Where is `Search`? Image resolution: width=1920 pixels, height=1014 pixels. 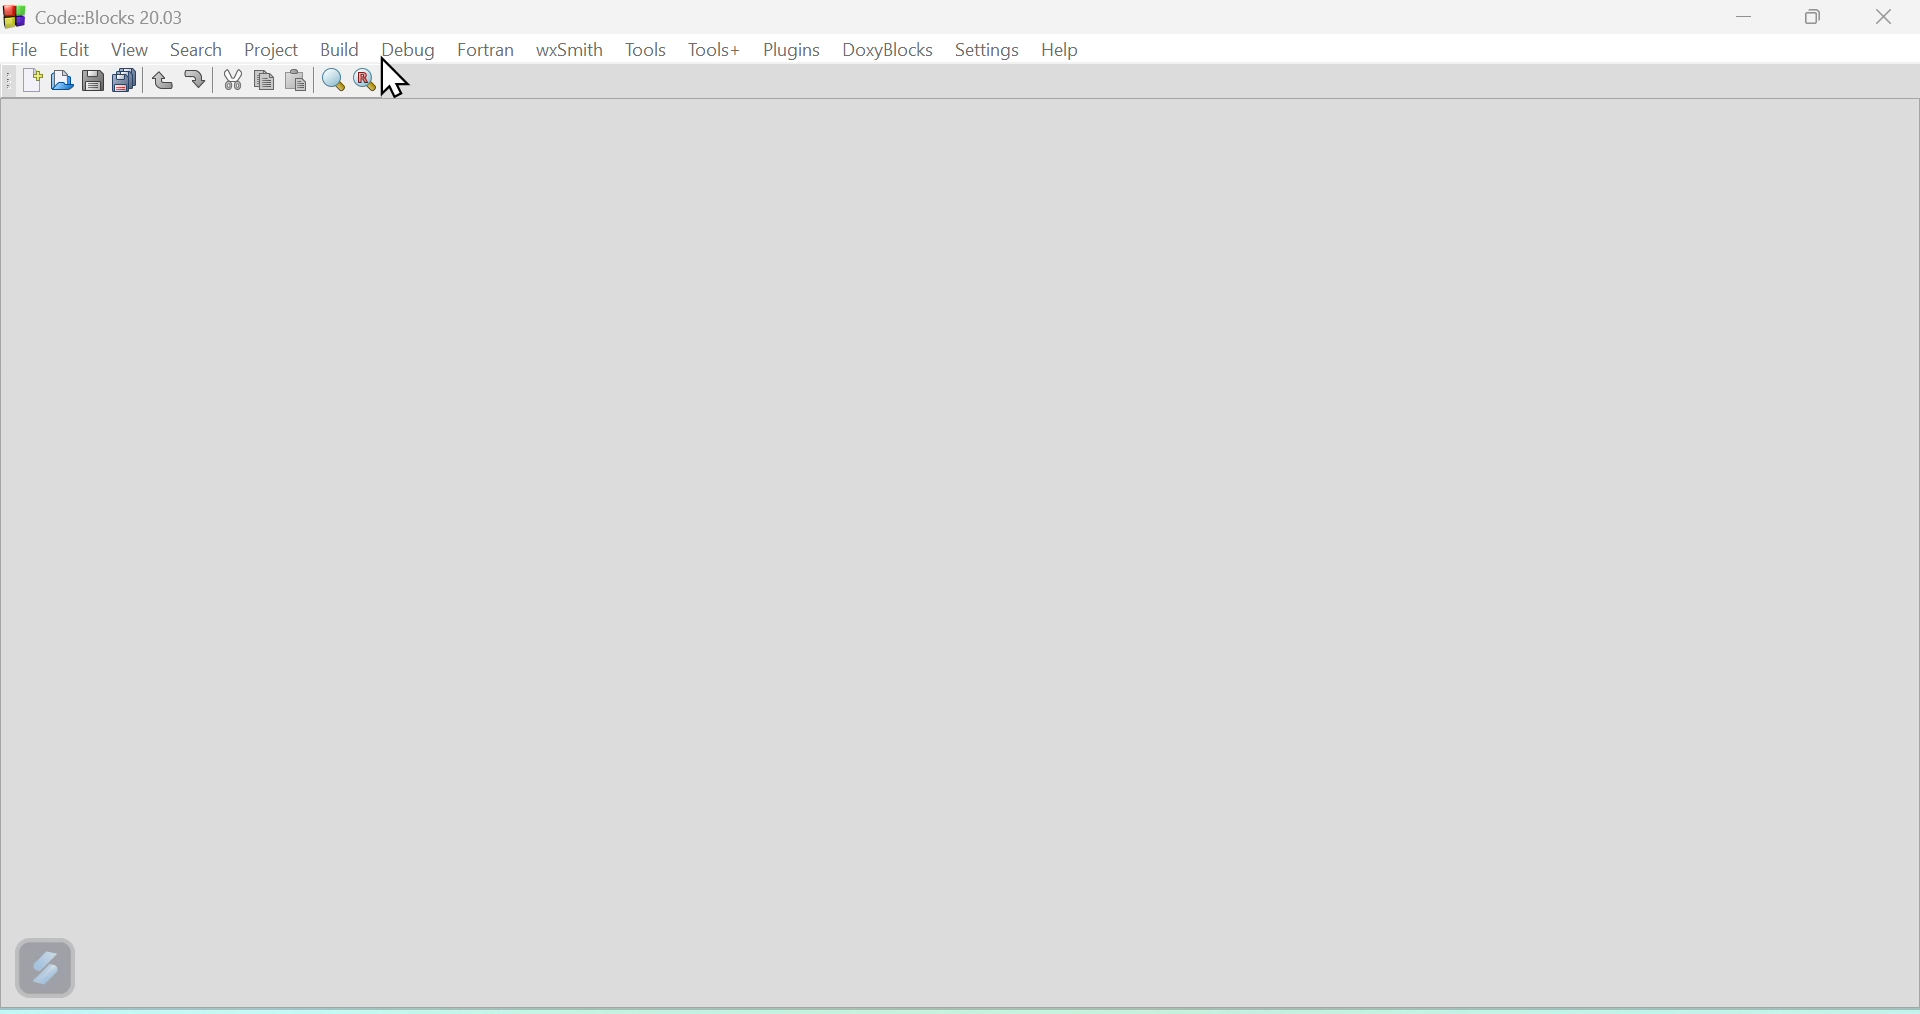
Search is located at coordinates (192, 48).